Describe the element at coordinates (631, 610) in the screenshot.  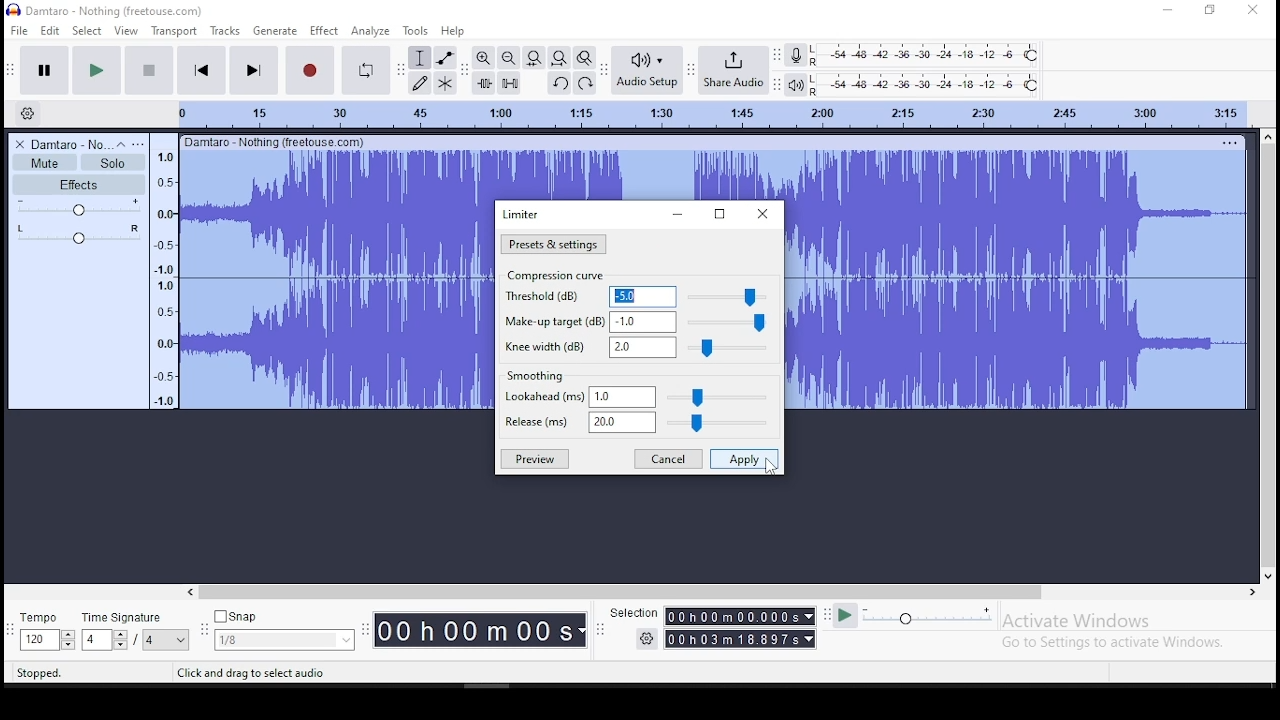
I see `selection` at that location.